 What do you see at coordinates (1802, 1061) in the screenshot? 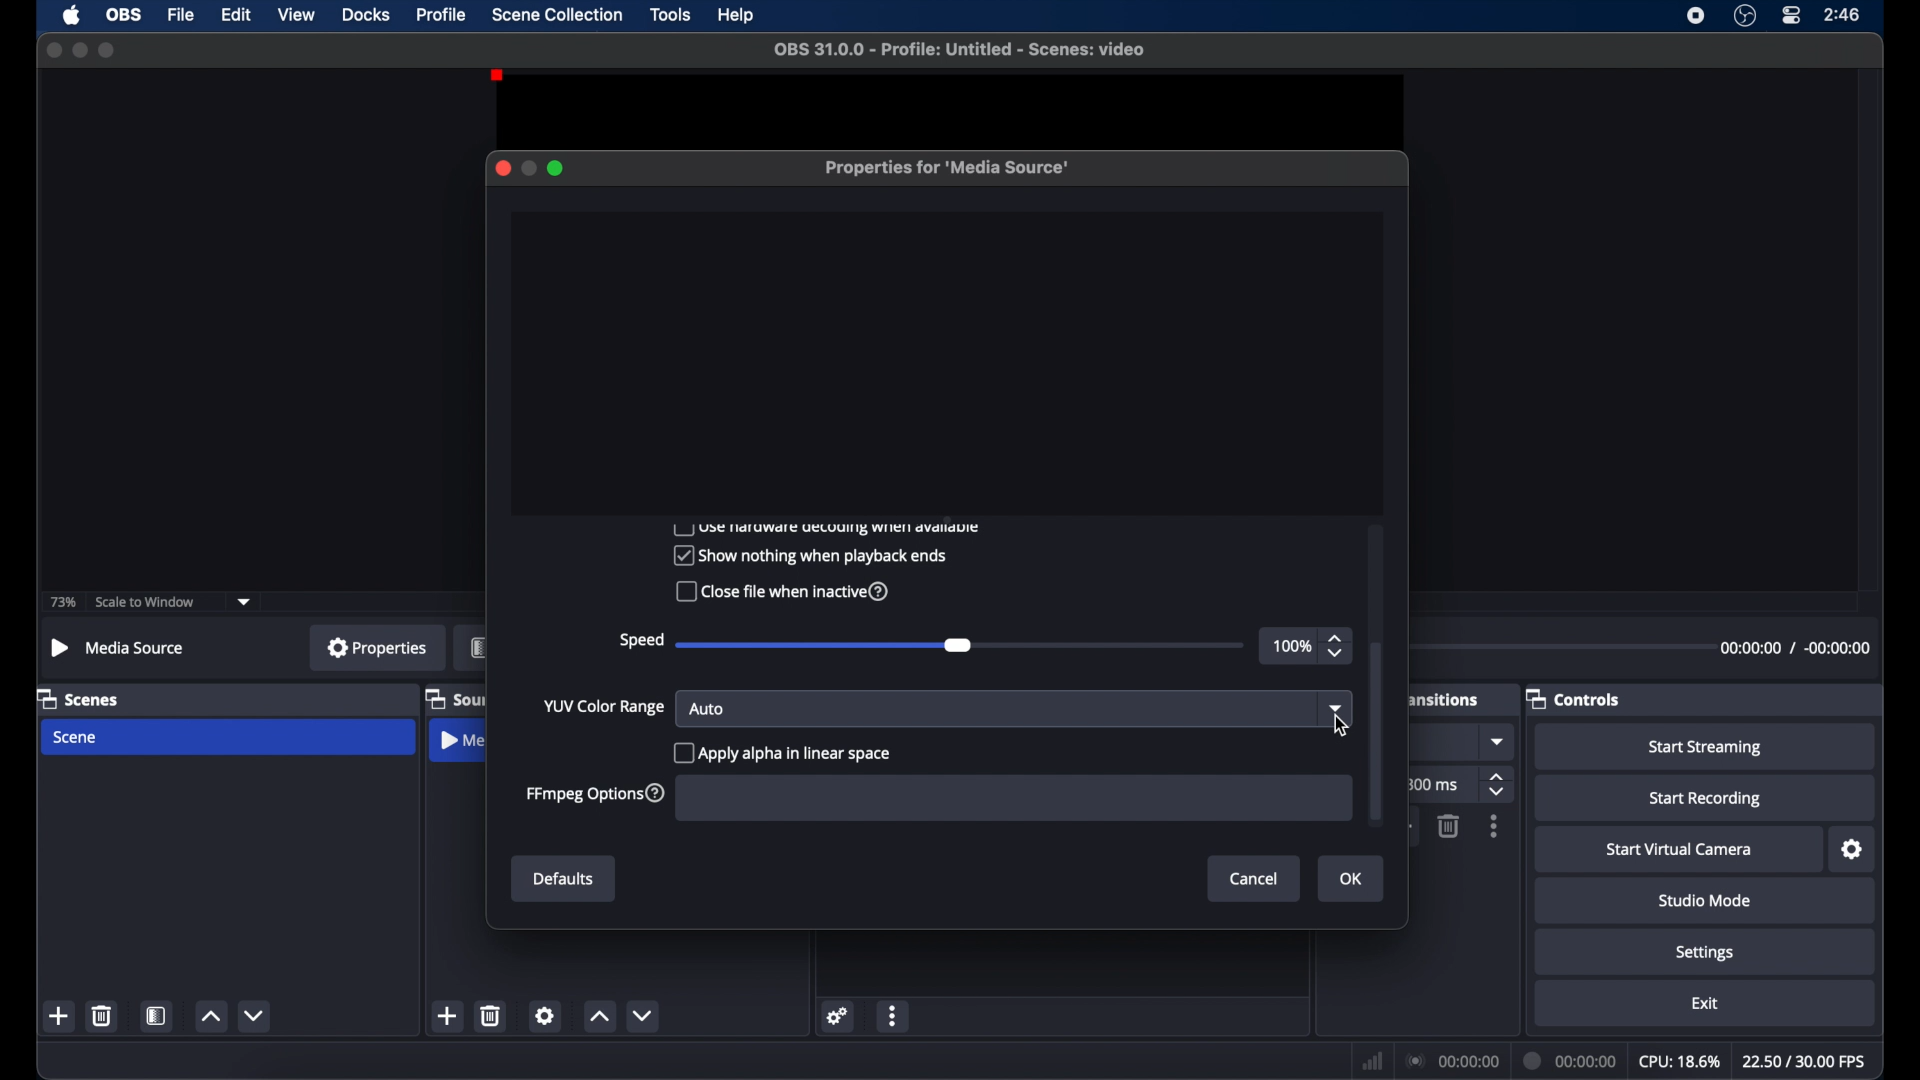
I see `fps` at bounding box center [1802, 1061].